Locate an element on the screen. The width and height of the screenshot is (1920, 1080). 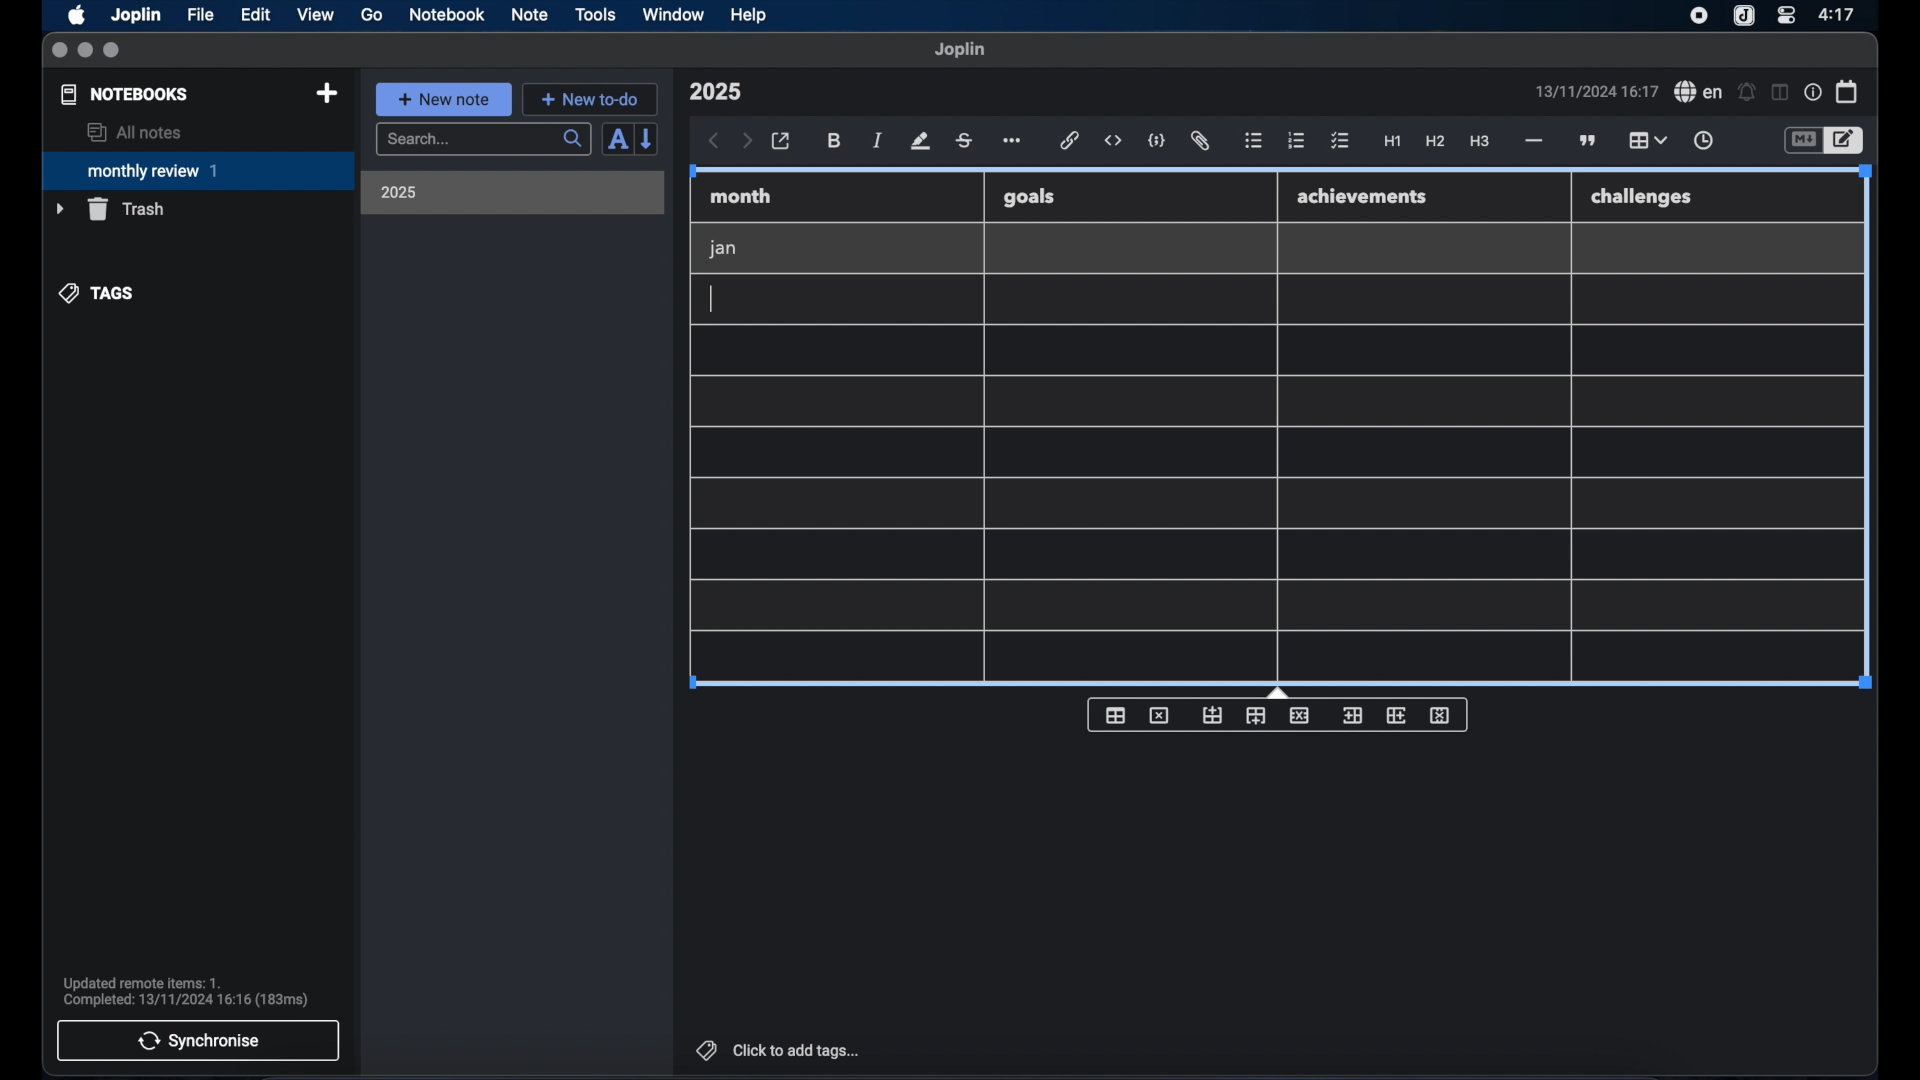
sort order field is located at coordinates (617, 140).